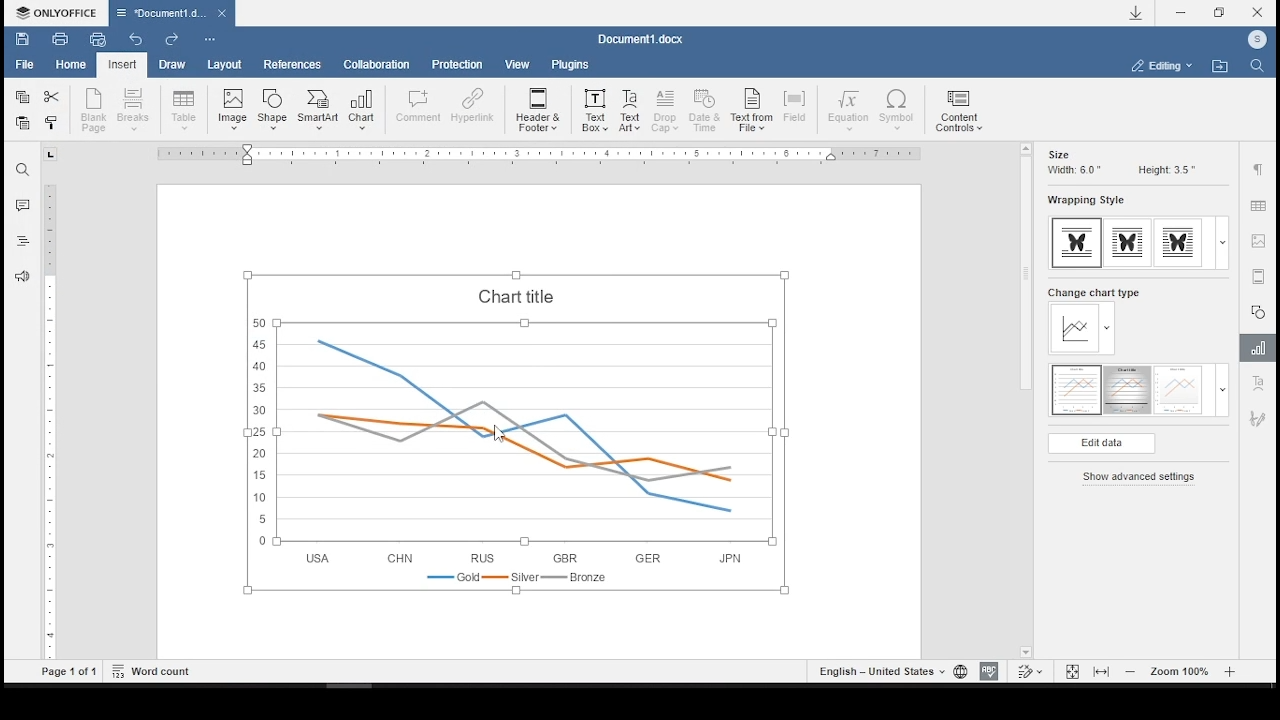 This screenshot has width=1280, height=720. What do you see at coordinates (1181, 670) in the screenshot?
I see `zoom in or out (100%)` at bounding box center [1181, 670].